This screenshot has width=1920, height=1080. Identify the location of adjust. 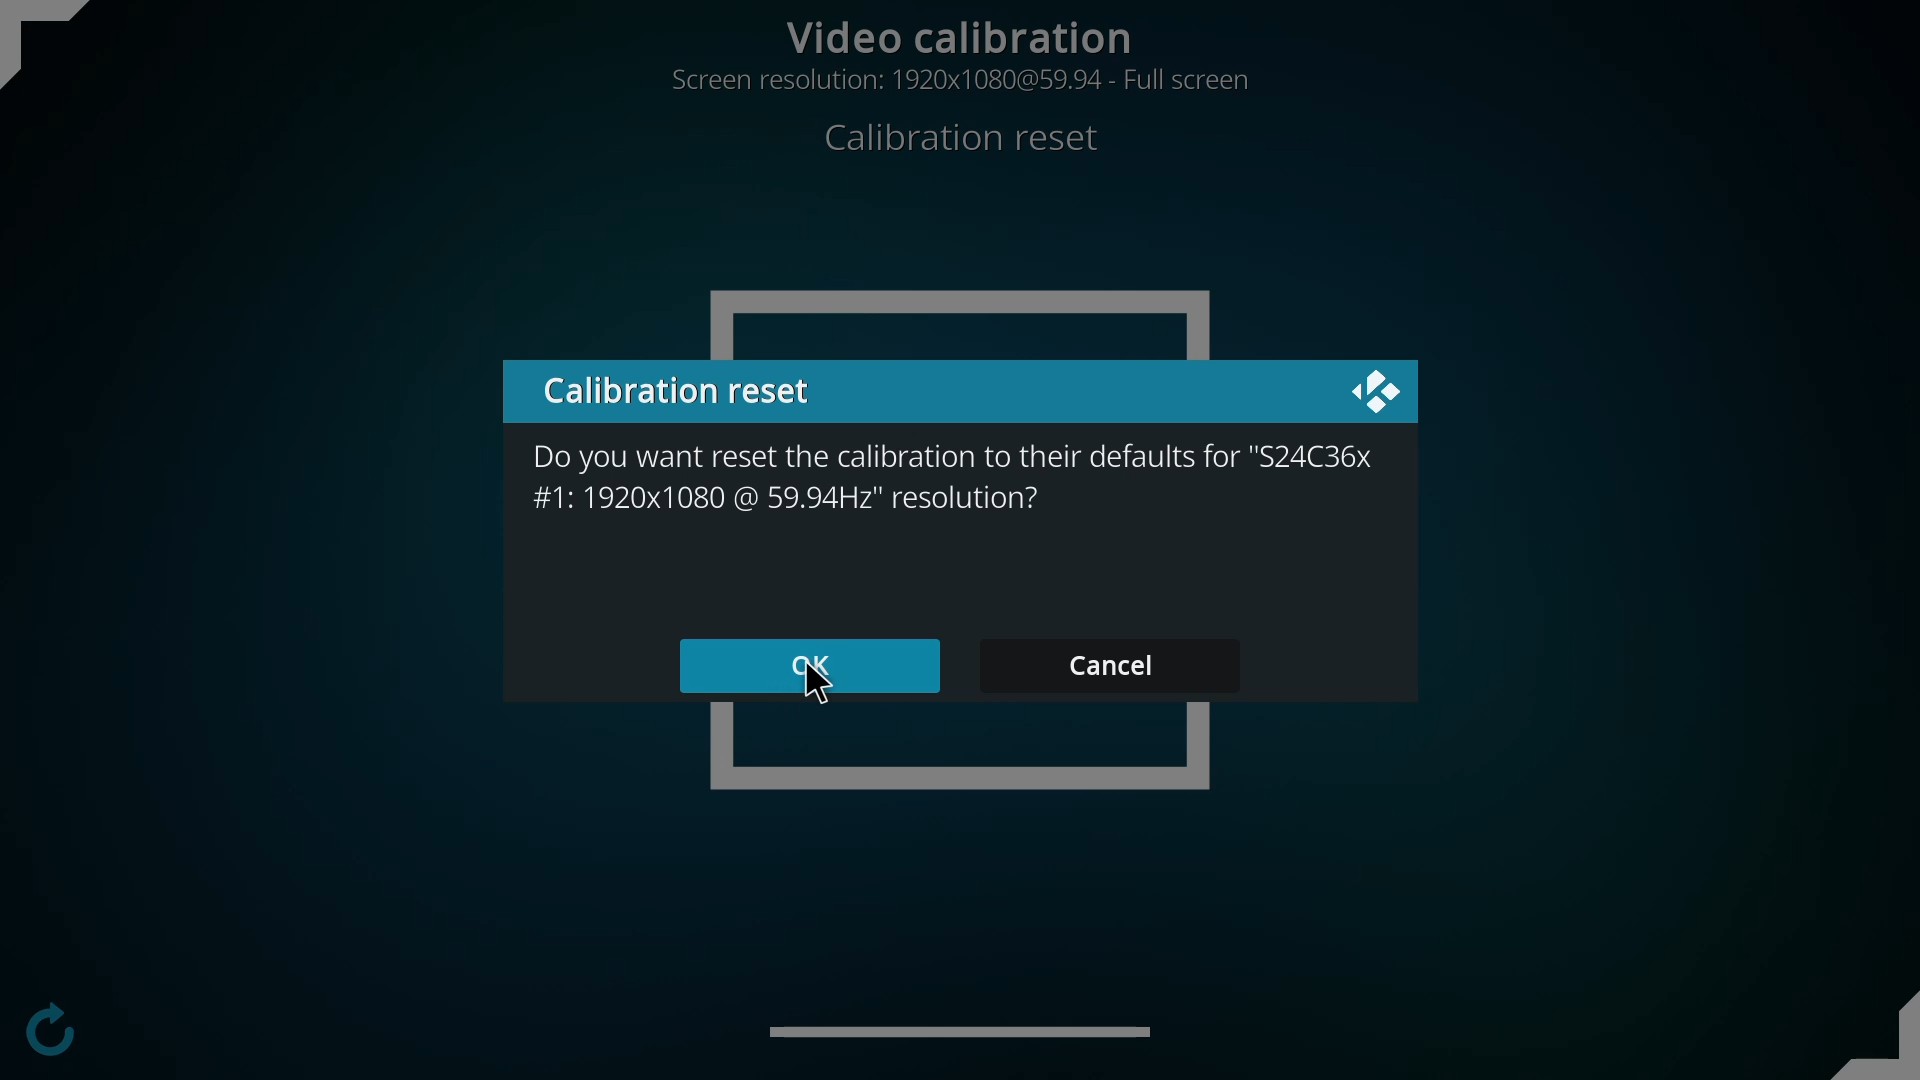
(67, 45).